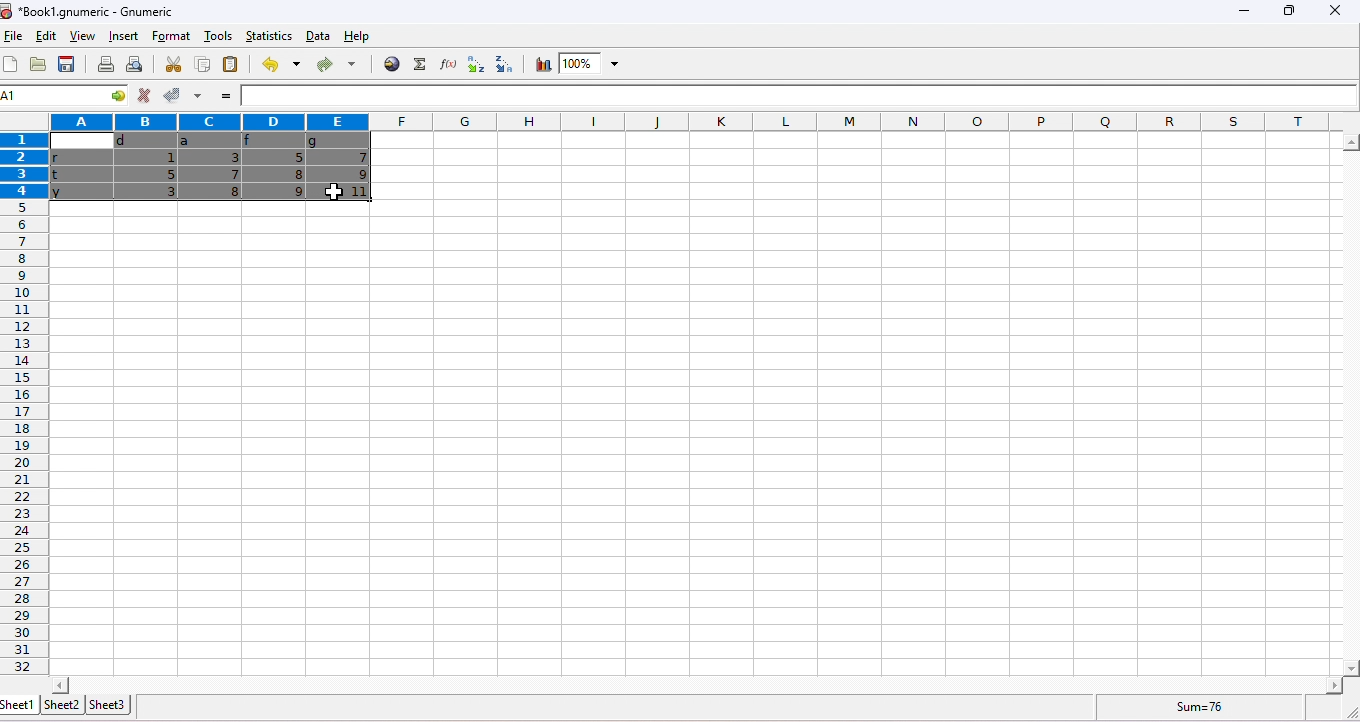 This screenshot has height=722, width=1360. What do you see at coordinates (541, 65) in the screenshot?
I see `chart` at bounding box center [541, 65].